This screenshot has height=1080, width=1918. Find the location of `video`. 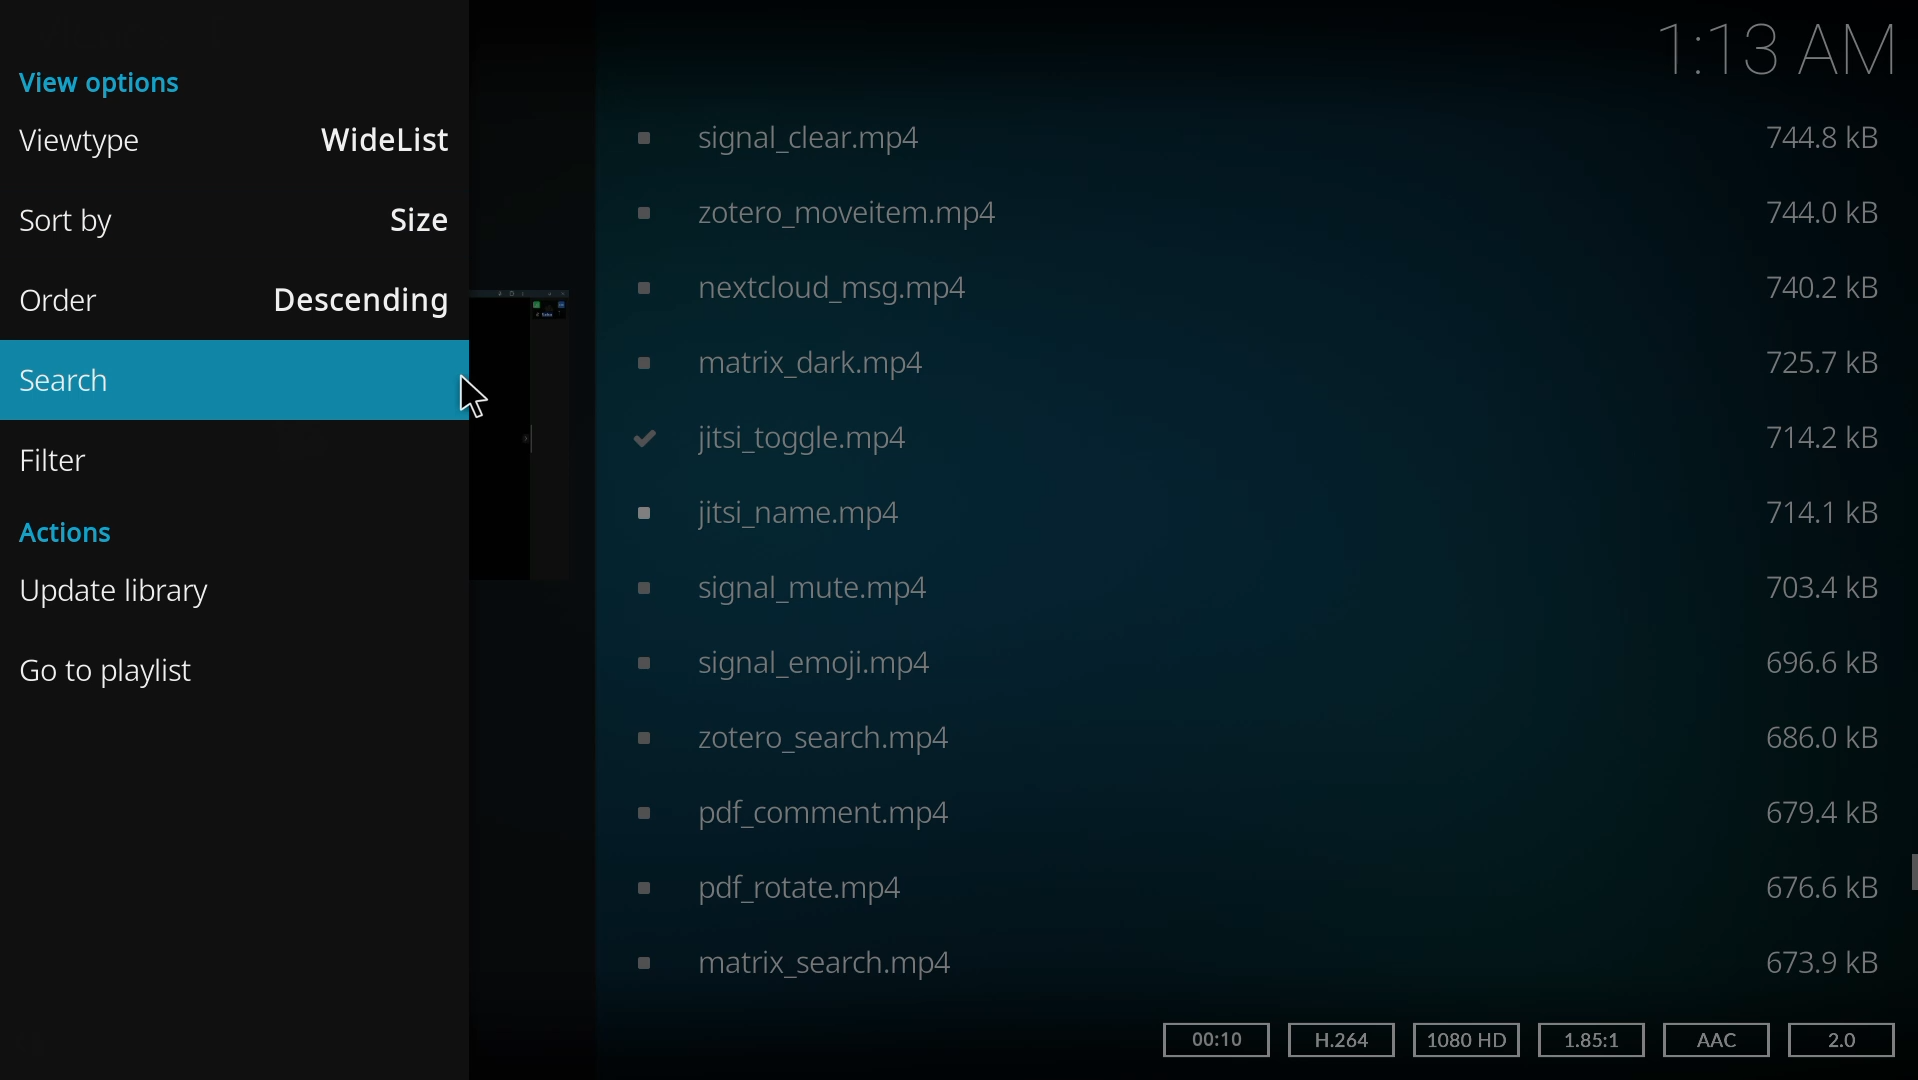

video is located at coordinates (791, 960).